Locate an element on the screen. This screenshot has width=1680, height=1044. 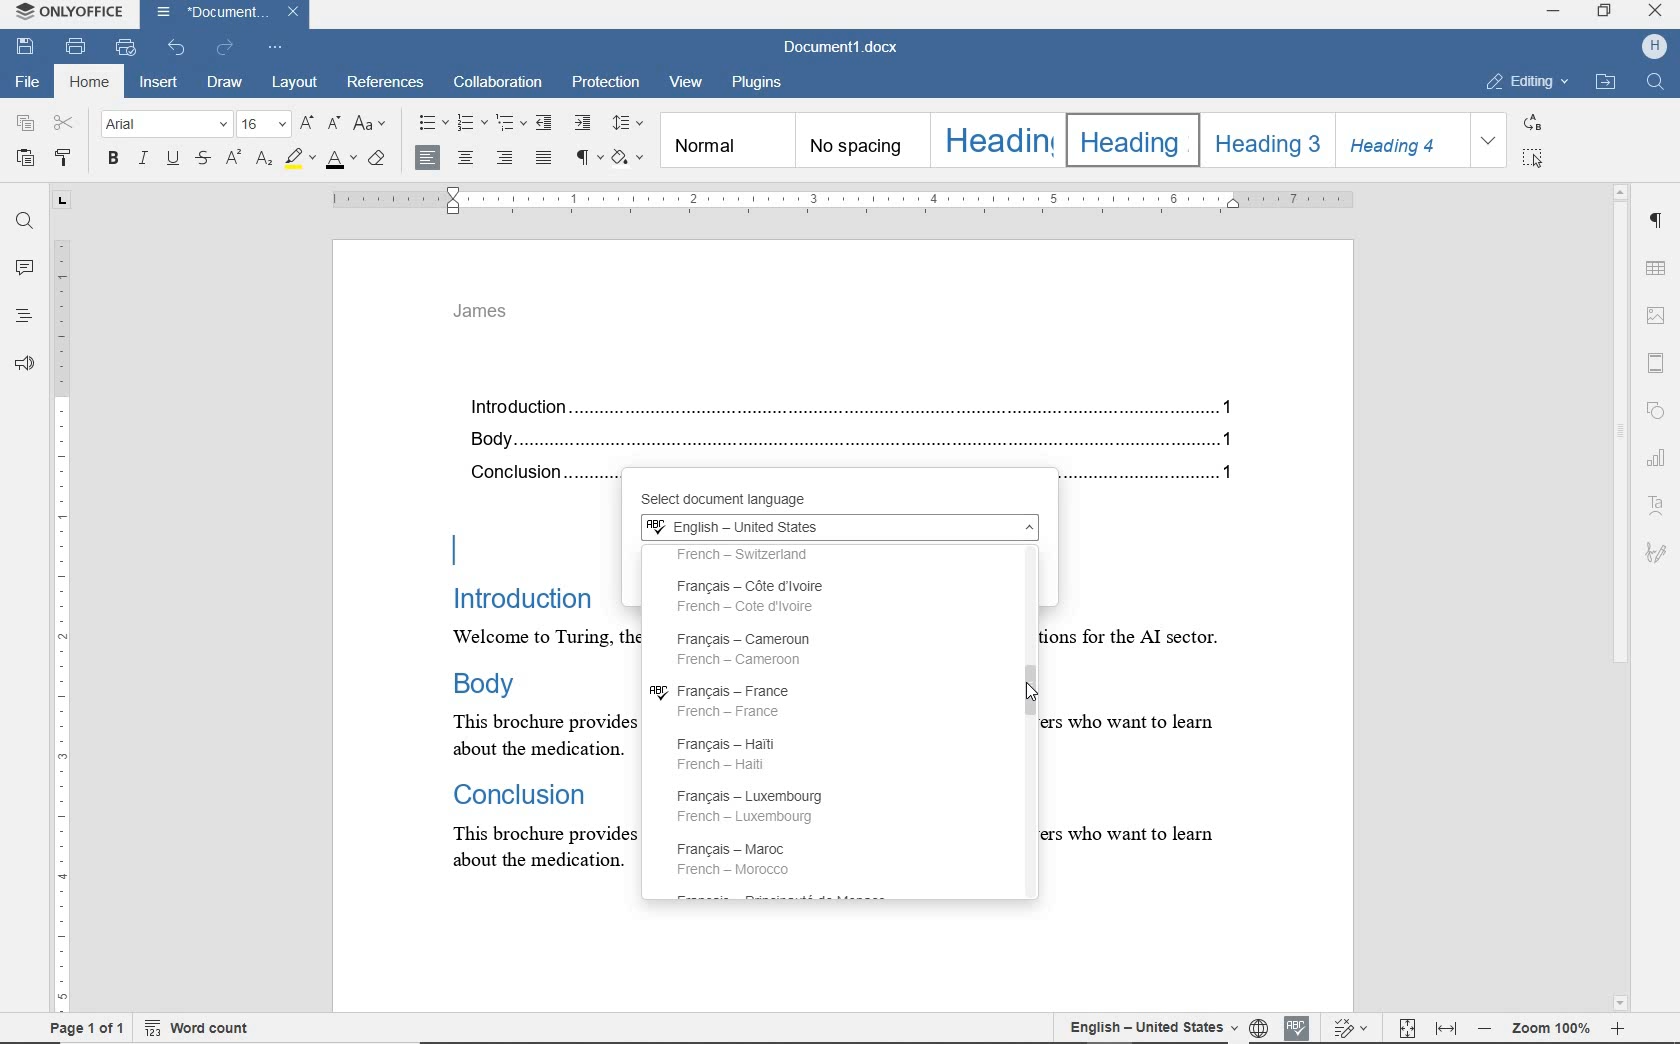
EDITING is located at coordinates (1528, 83).